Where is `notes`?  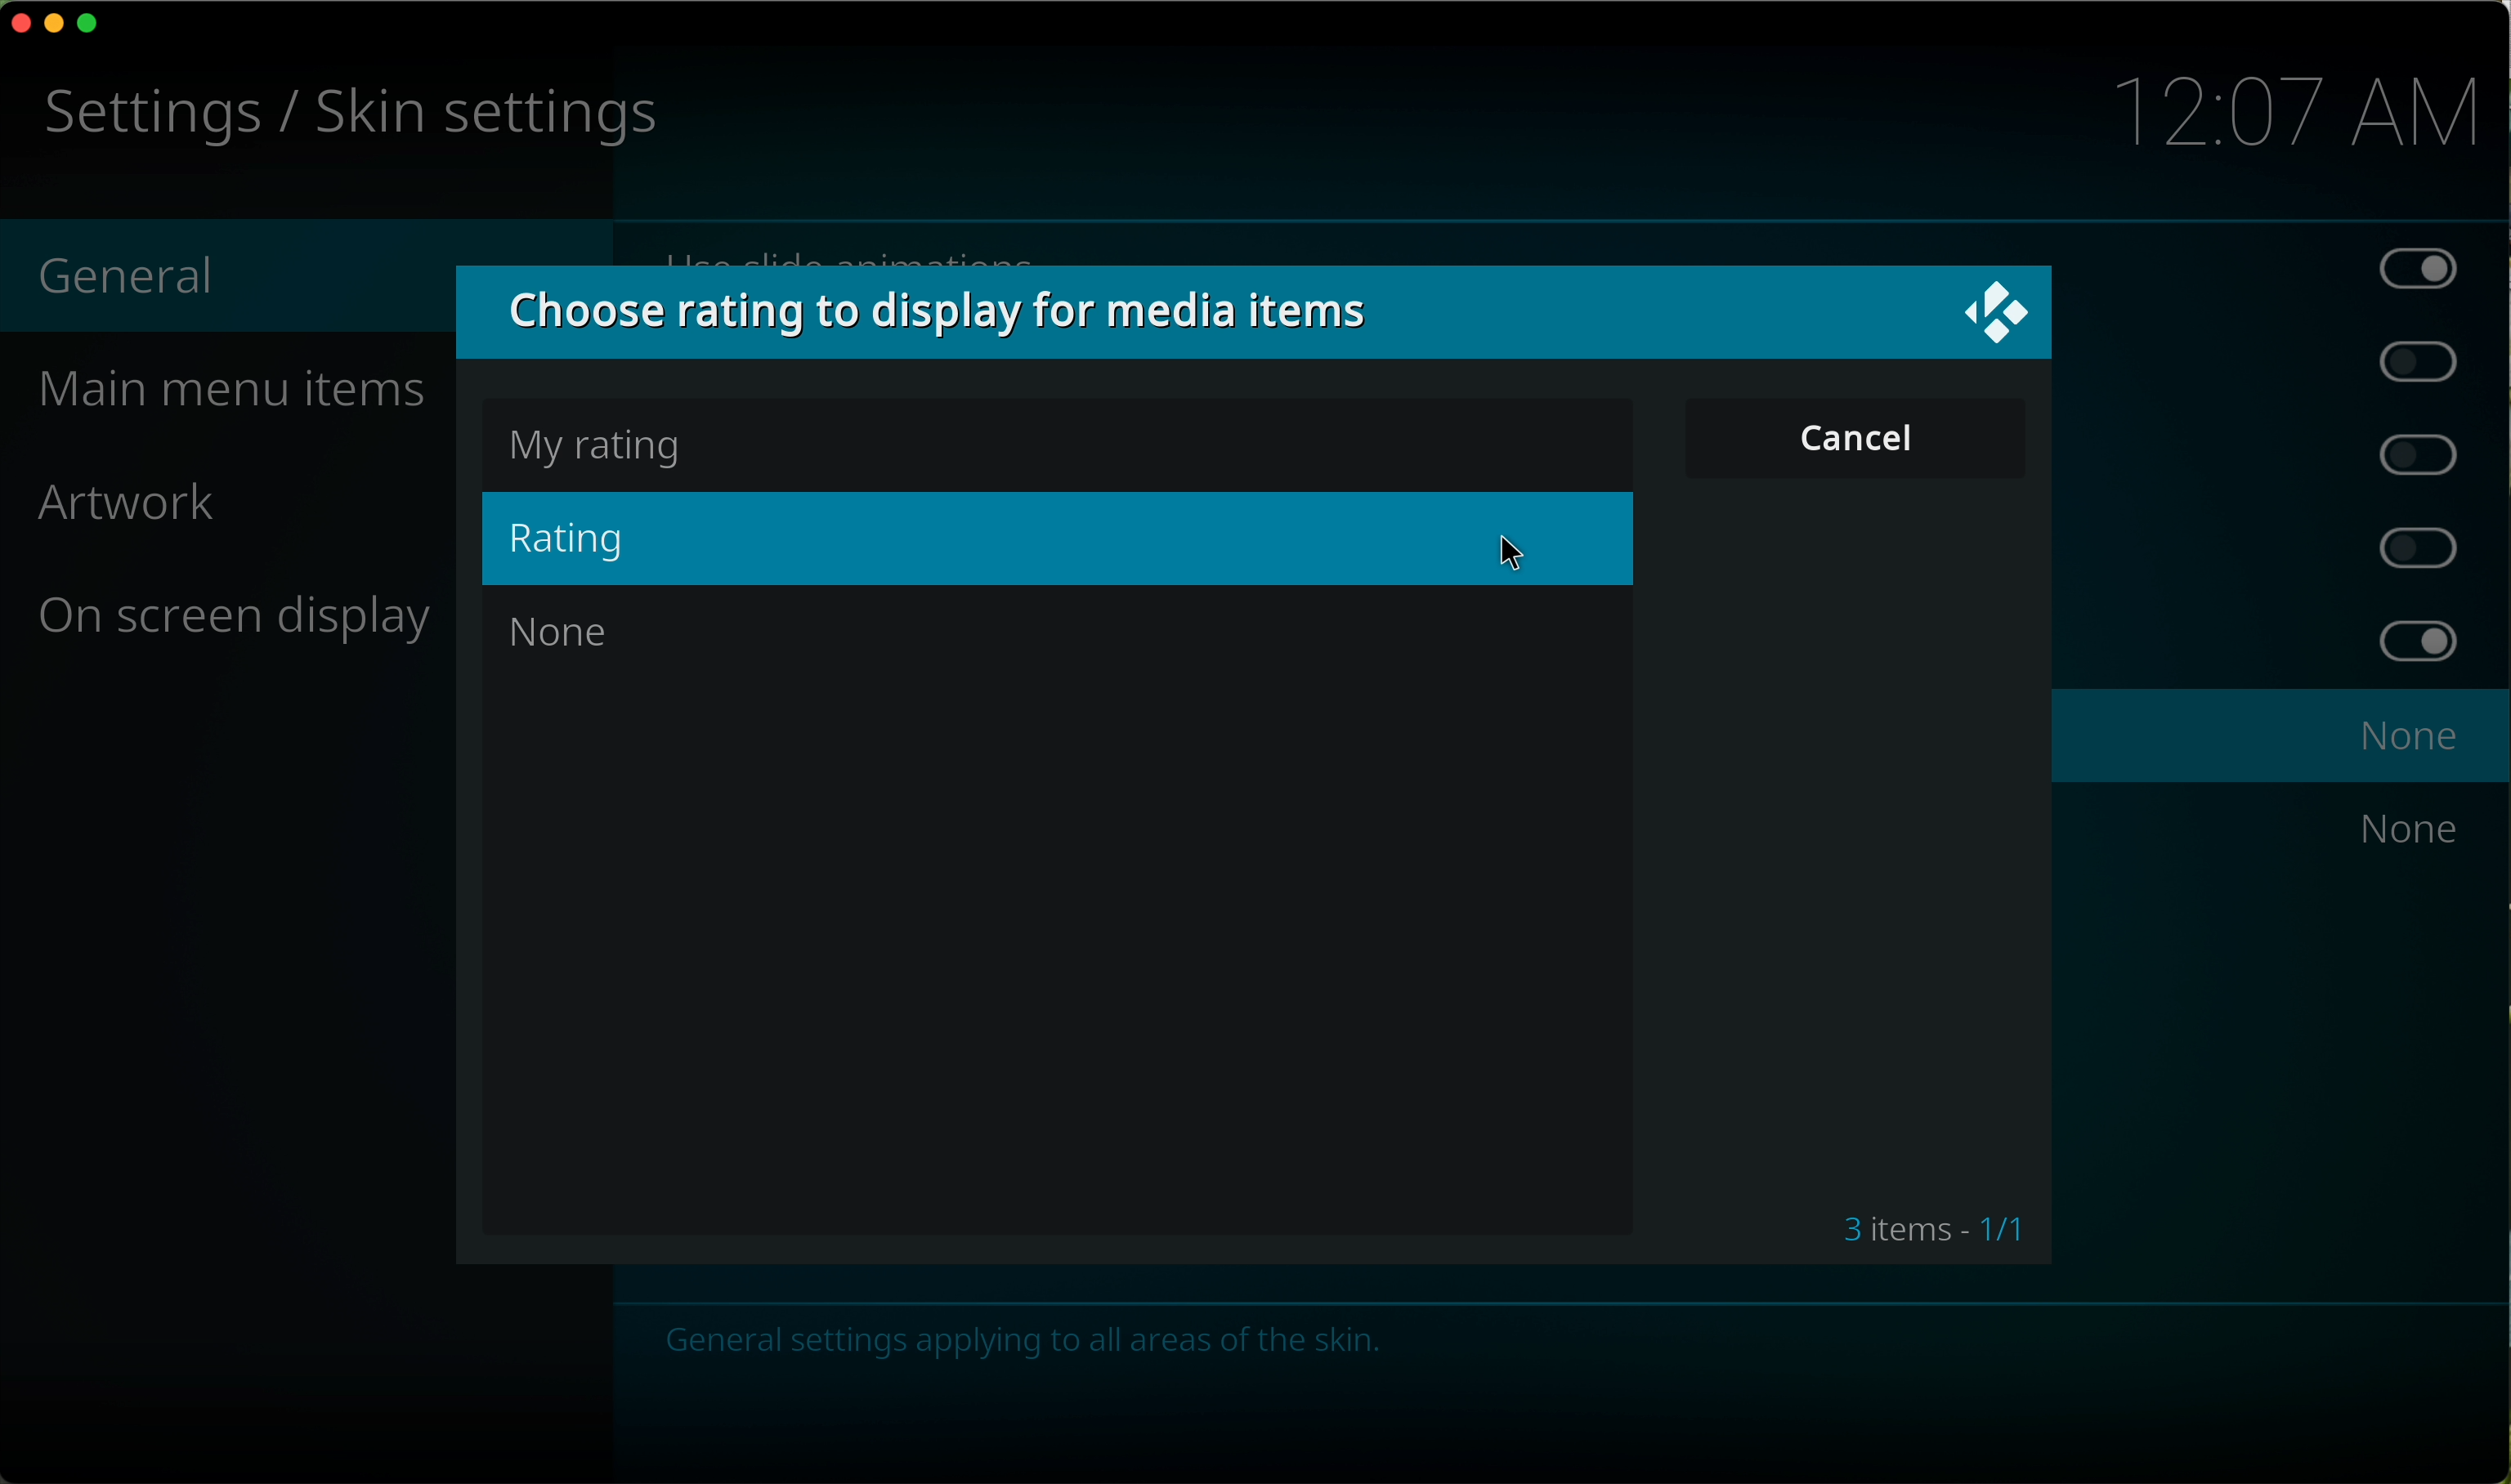 notes is located at coordinates (1026, 1343).